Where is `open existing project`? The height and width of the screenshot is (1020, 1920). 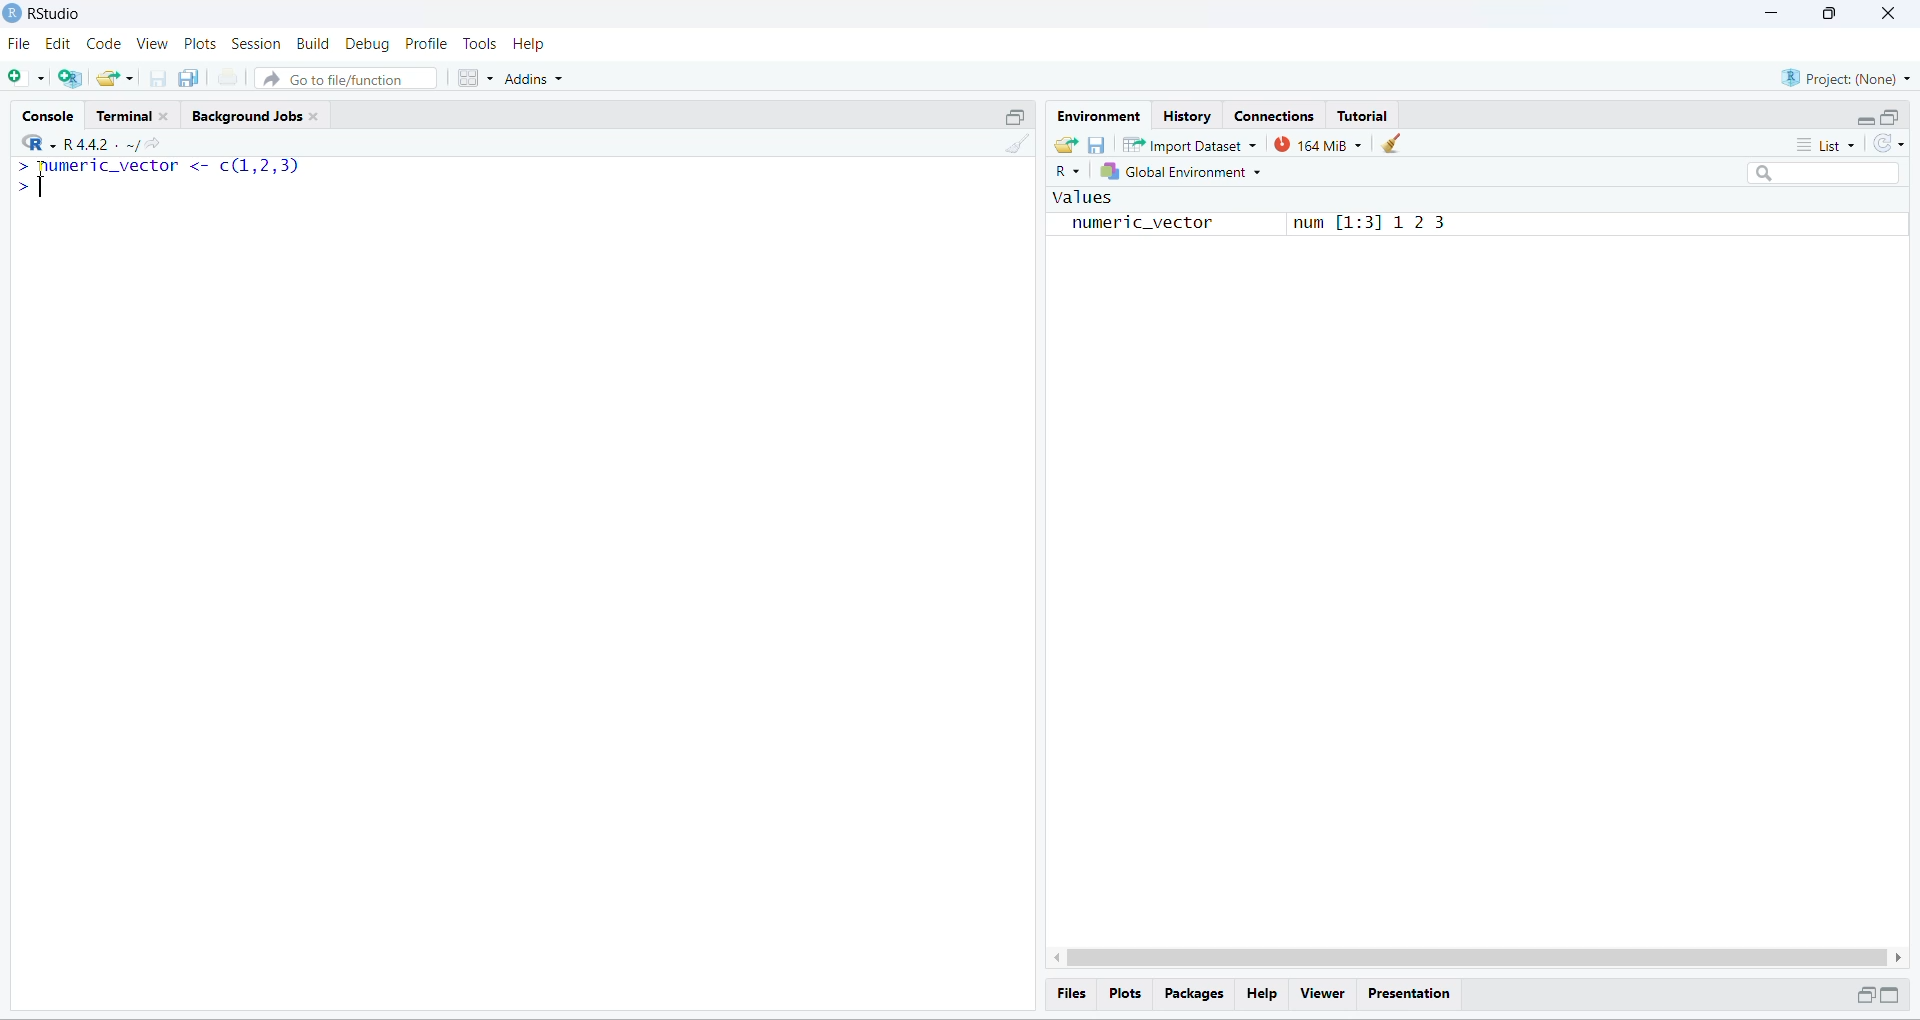
open existing project is located at coordinates (115, 77).